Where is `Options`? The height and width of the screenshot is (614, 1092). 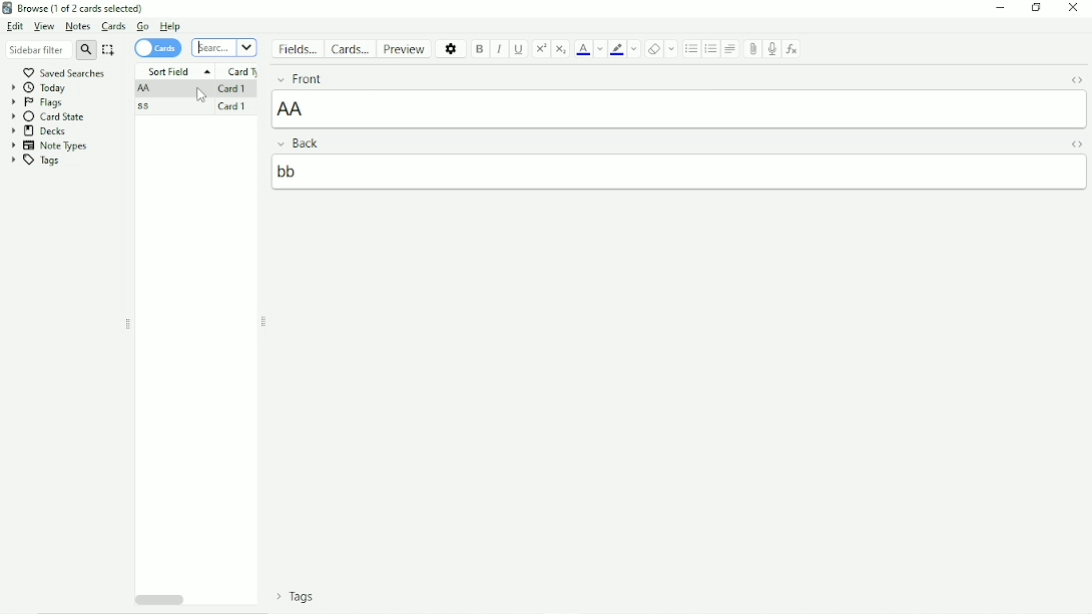 Options is located at coordinates (452, 48).